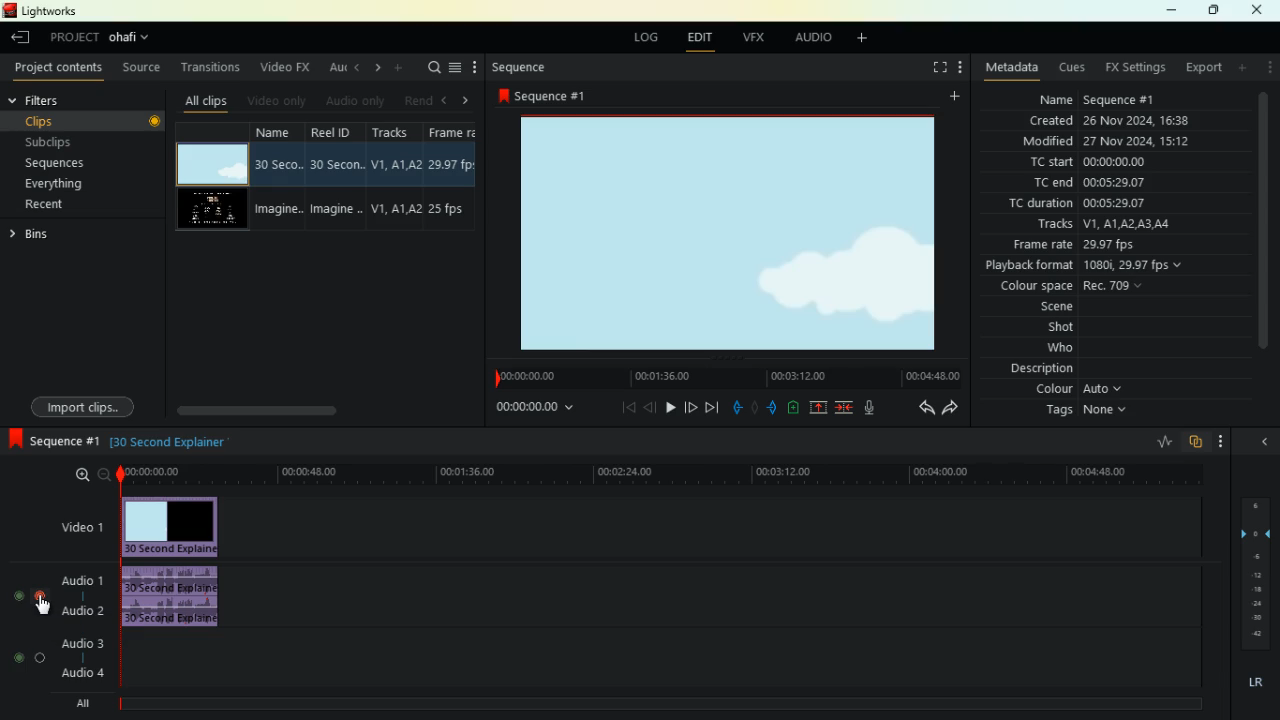  Describe the element at coordinates (26, 658) in the screenshot. I see `on` at that location.